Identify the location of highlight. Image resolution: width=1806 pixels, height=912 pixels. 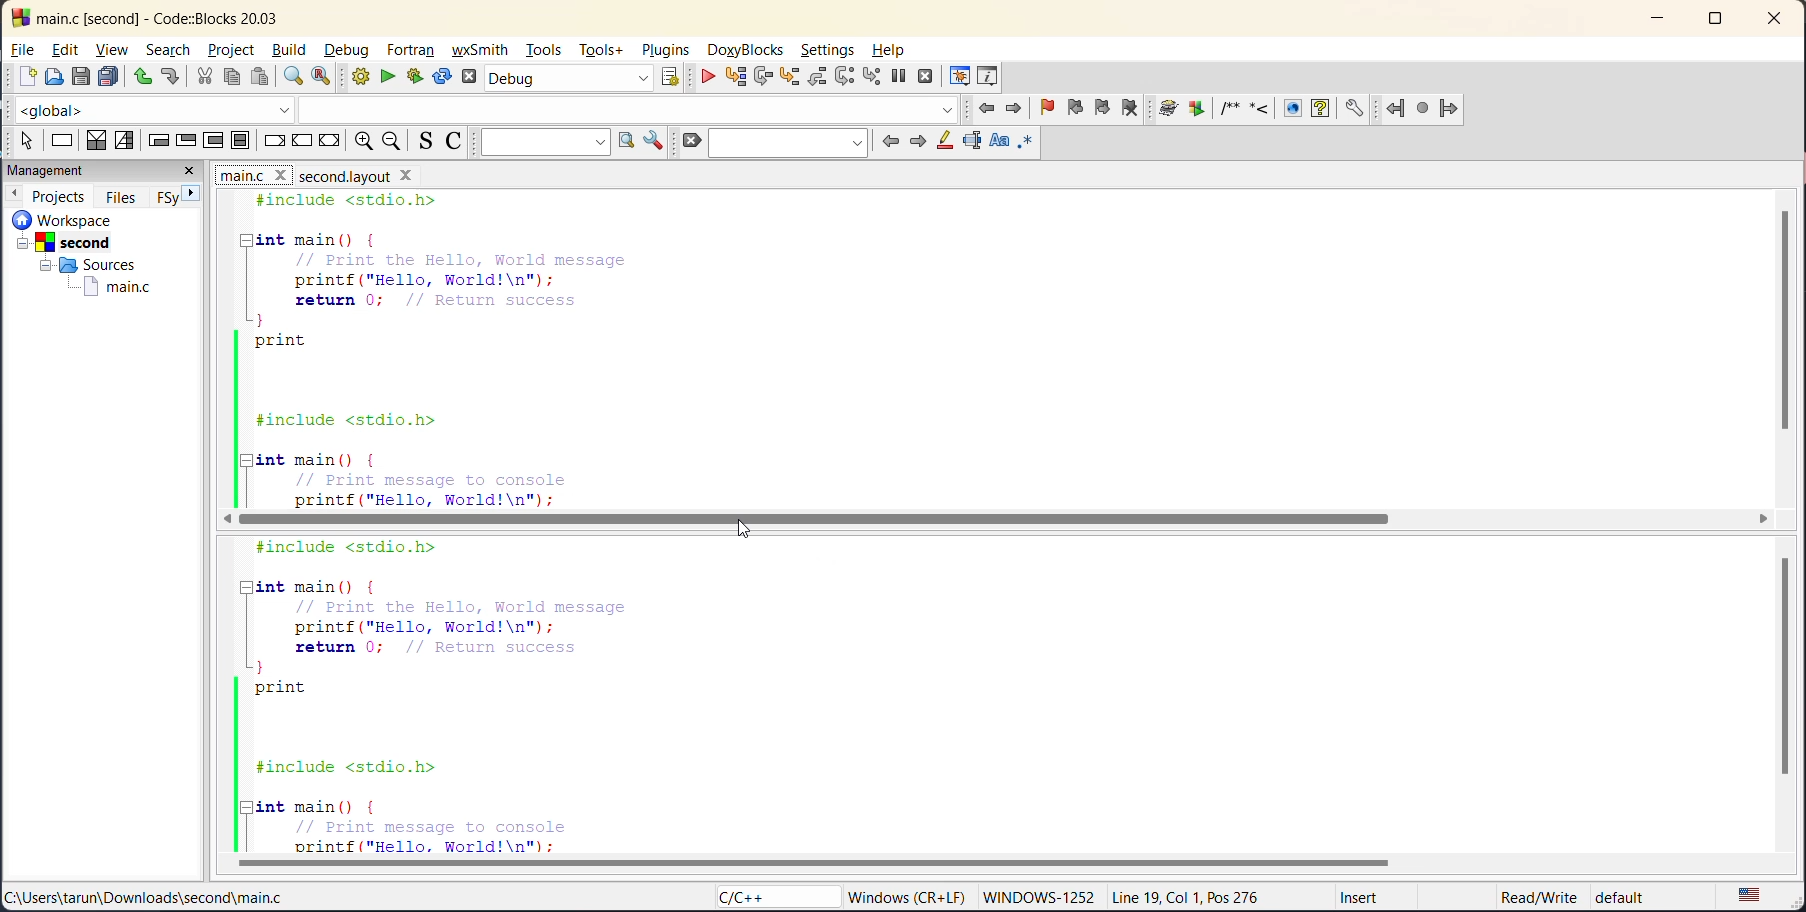
(944, 143).